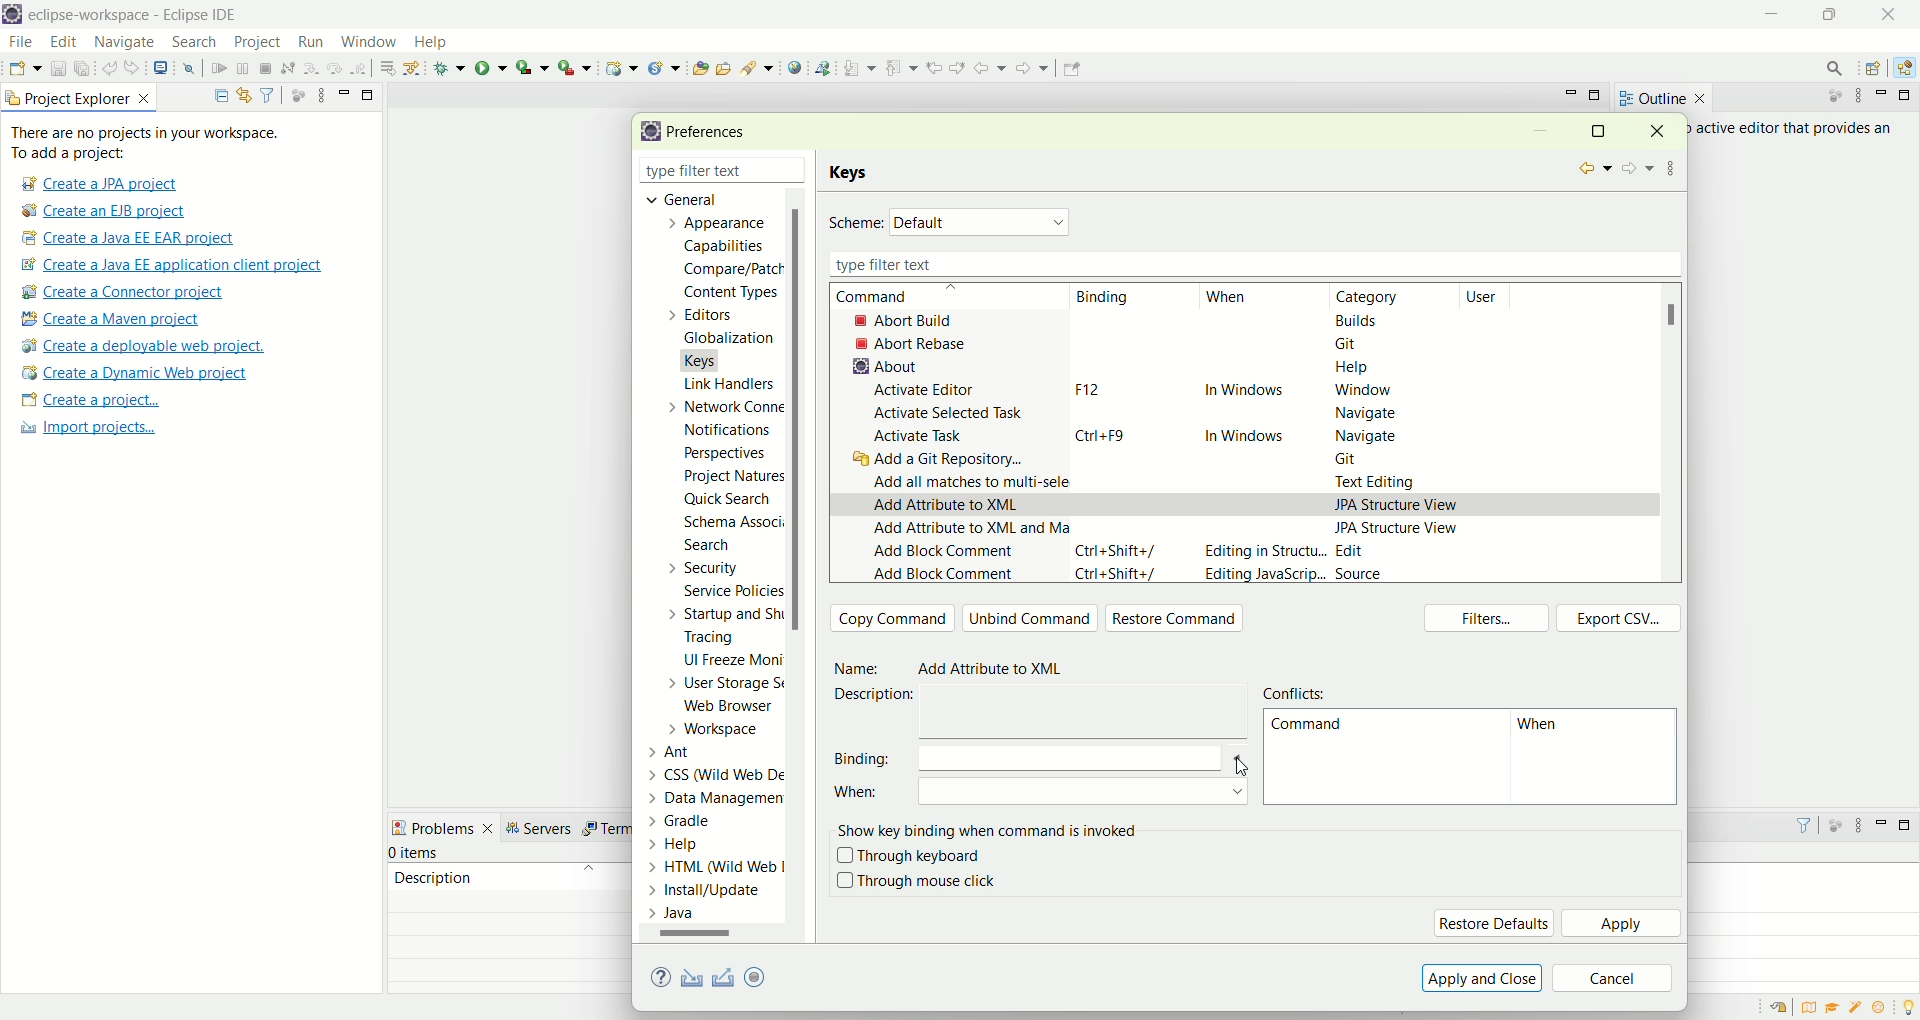 The width and height of the screenshot is (1920, 1020). Describe the element at coordinates (727, 247) in the screenshot. I see `capabilities` at that location.